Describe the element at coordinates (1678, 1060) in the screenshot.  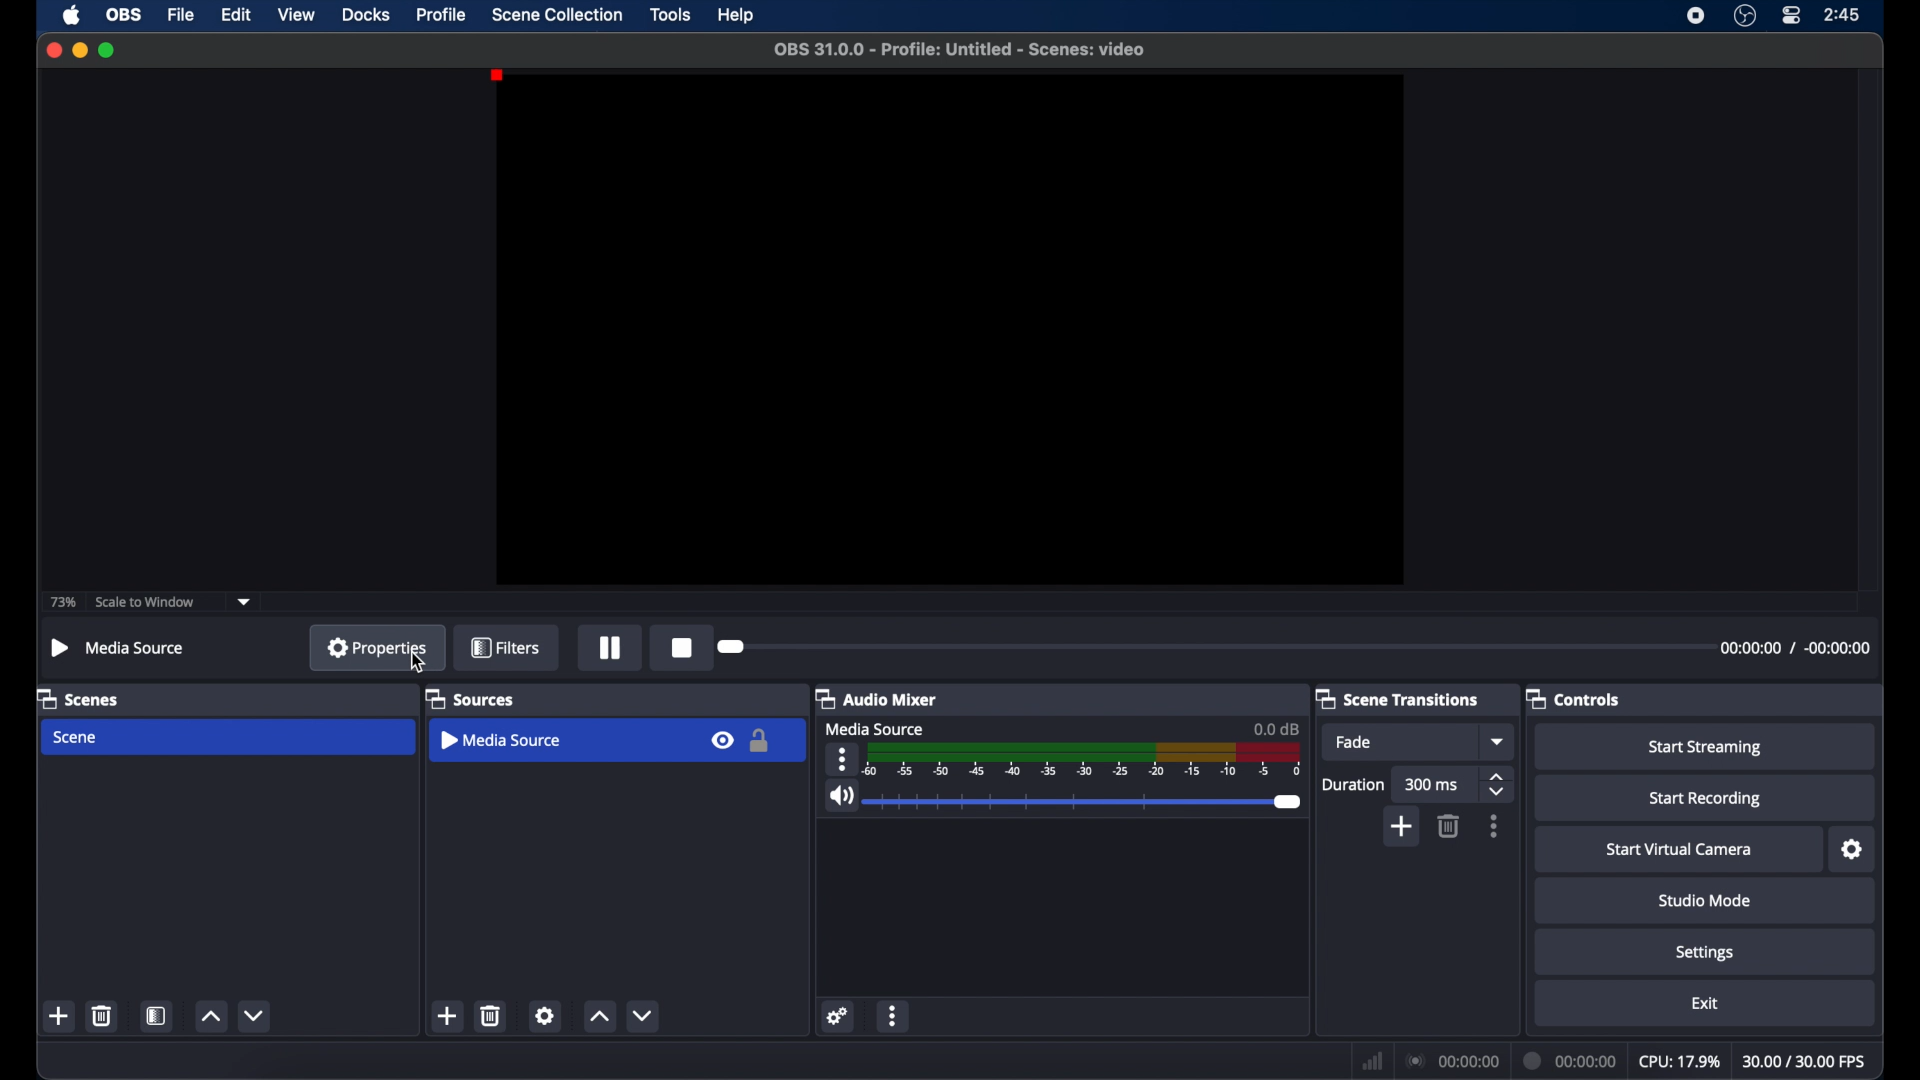
I see `cpu` at that location.